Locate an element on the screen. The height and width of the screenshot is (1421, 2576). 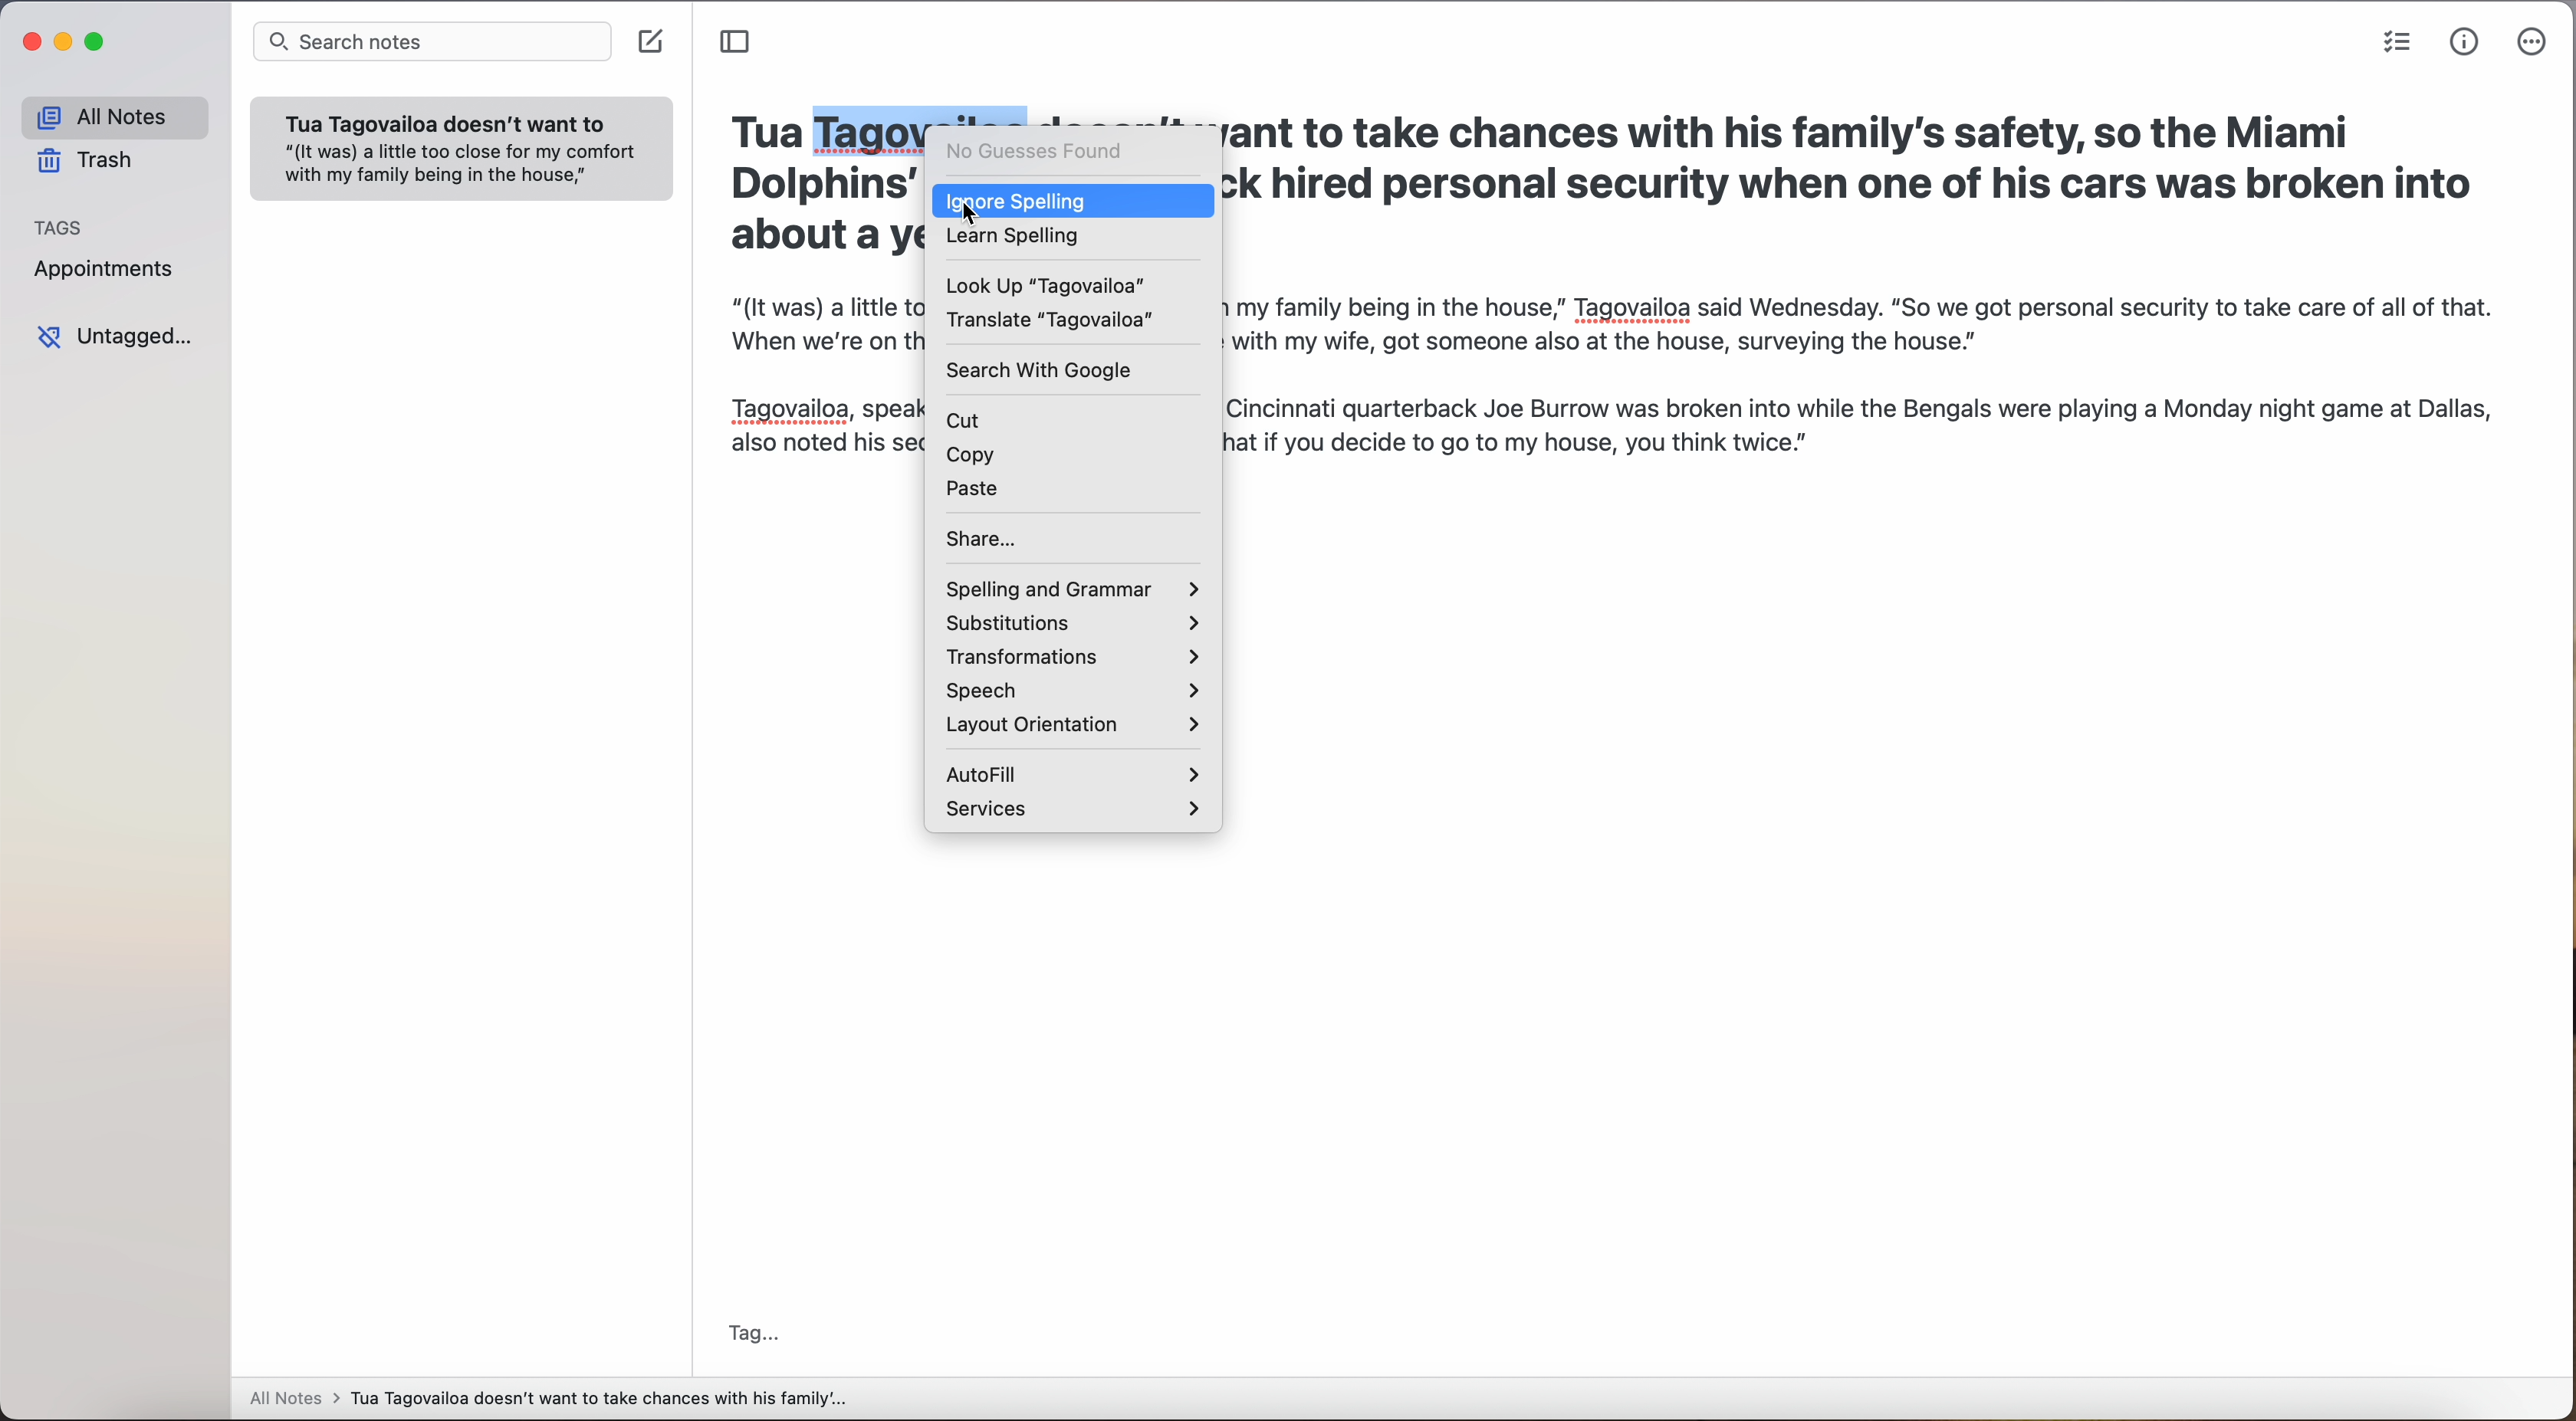
cursor is located at coordinates (965, 208).